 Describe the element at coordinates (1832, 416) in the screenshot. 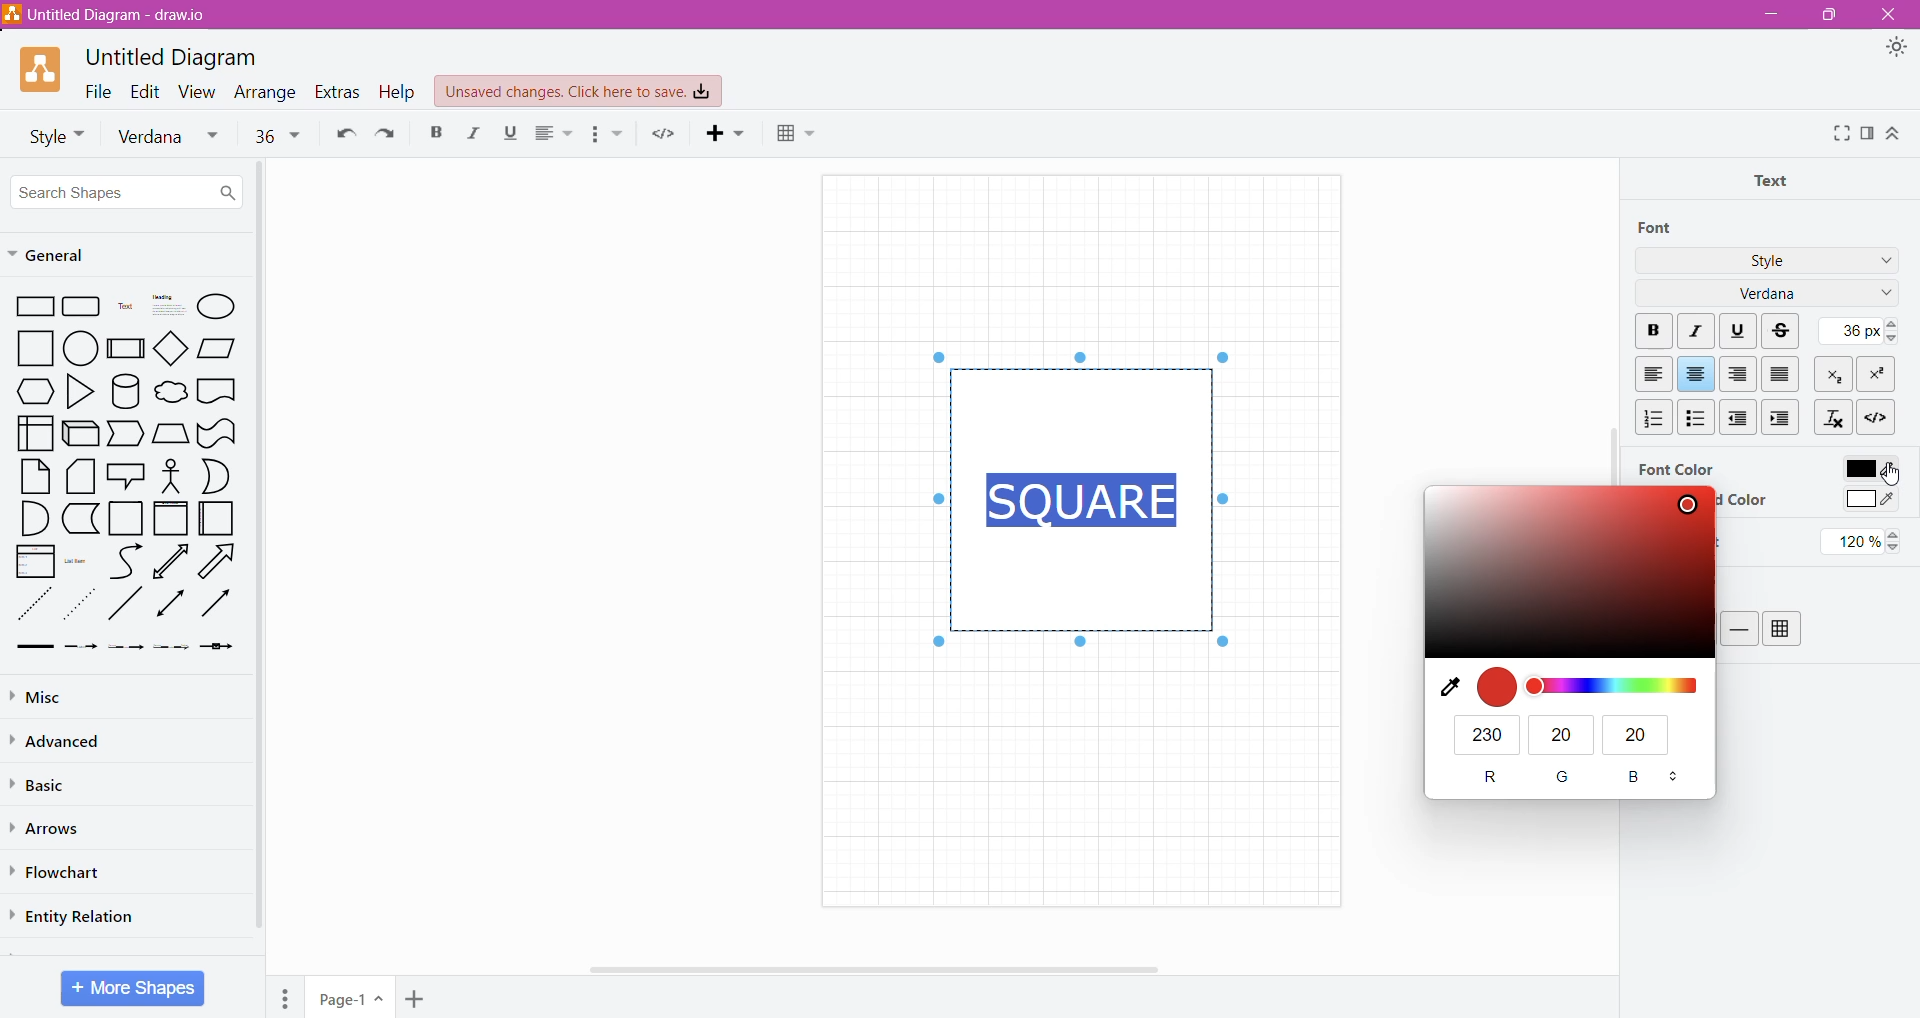

I see `Clear Formatting` at that location.